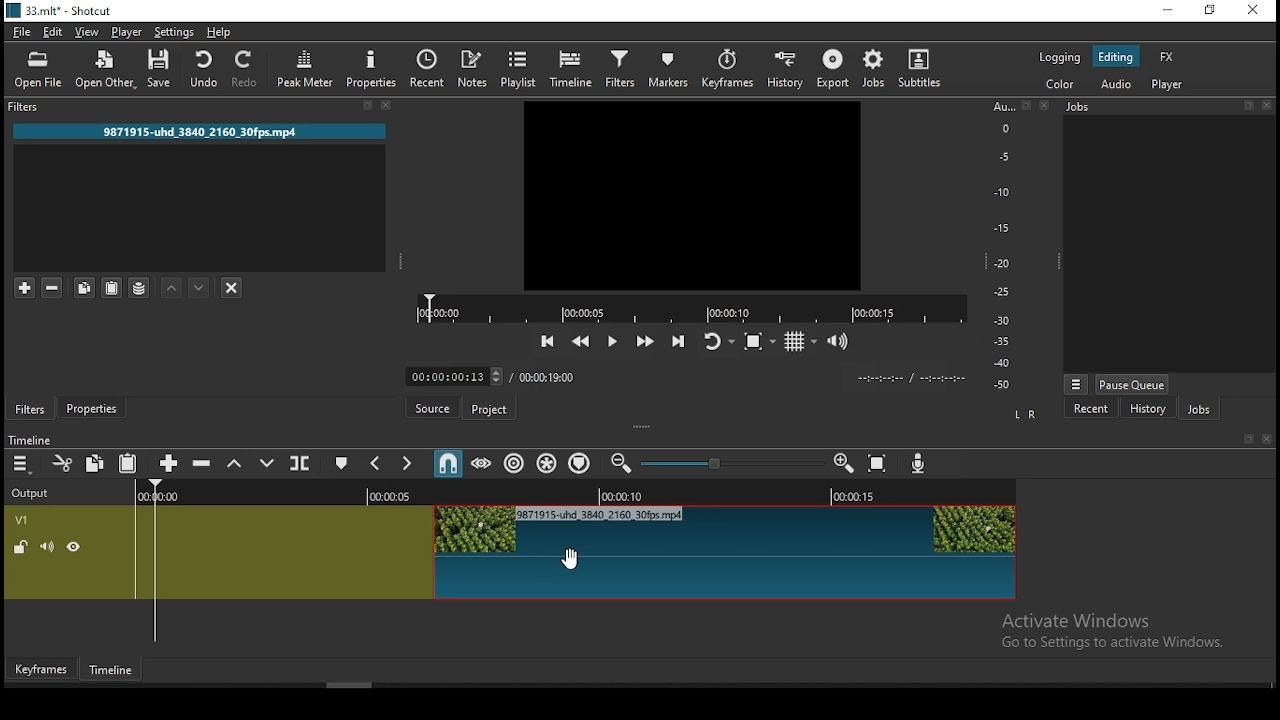 Image resolution: width=1280 pixels, height=720 pixels. Describe the element at coordinates (91, 32) in the screenshot. I see `view` at that location.